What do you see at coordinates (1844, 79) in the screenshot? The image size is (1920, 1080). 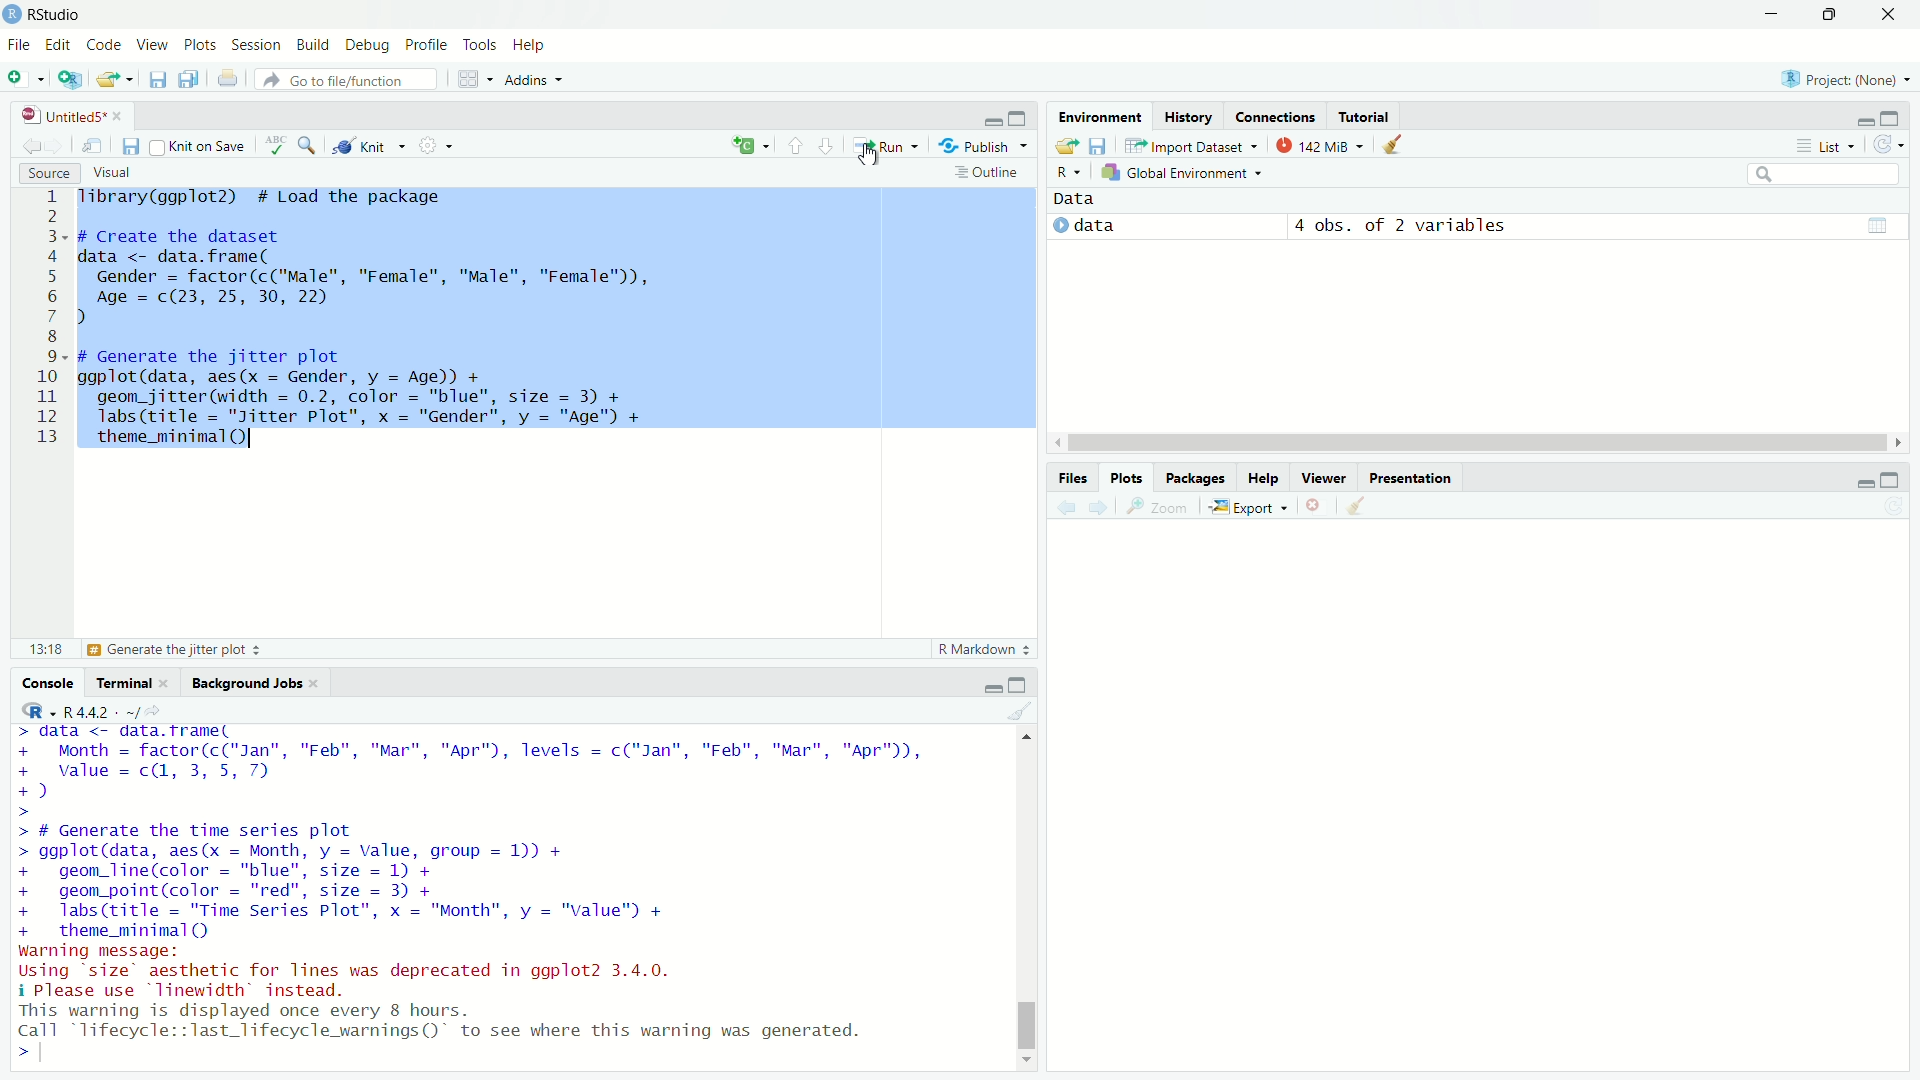 I see `project: (None)` at bounding box center [1844, 79].